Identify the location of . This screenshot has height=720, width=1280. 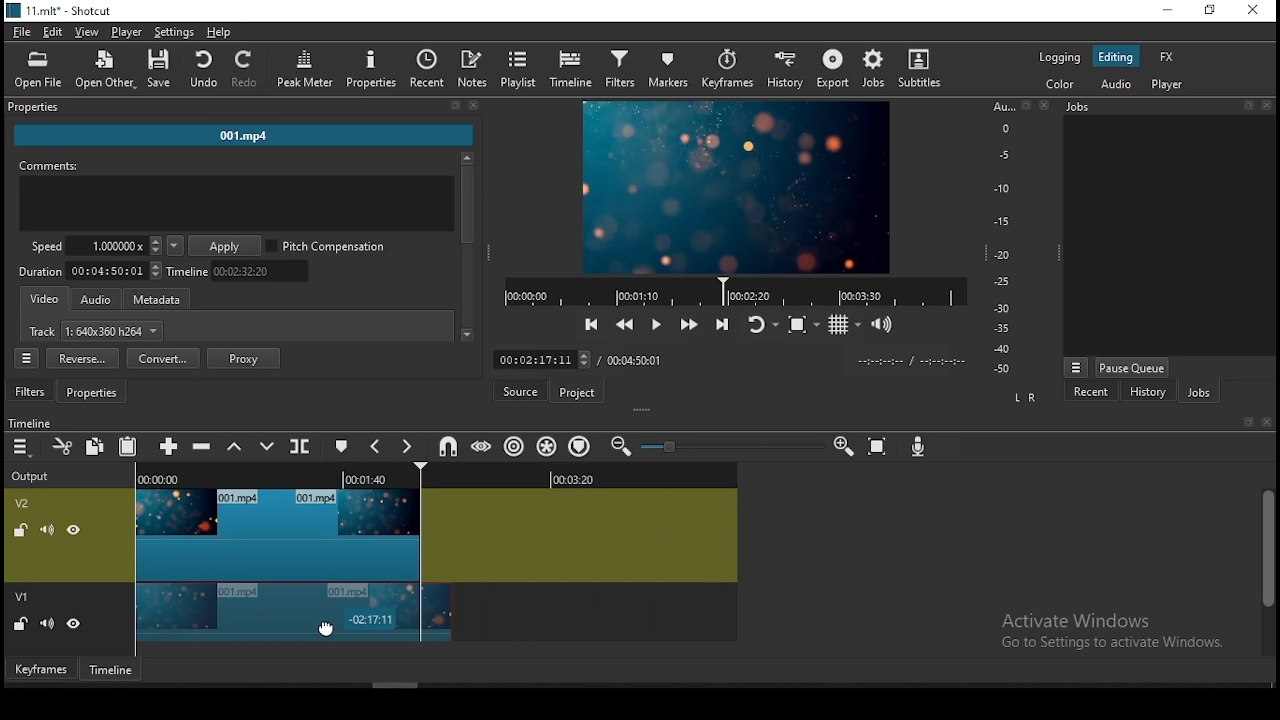
(30, 421).